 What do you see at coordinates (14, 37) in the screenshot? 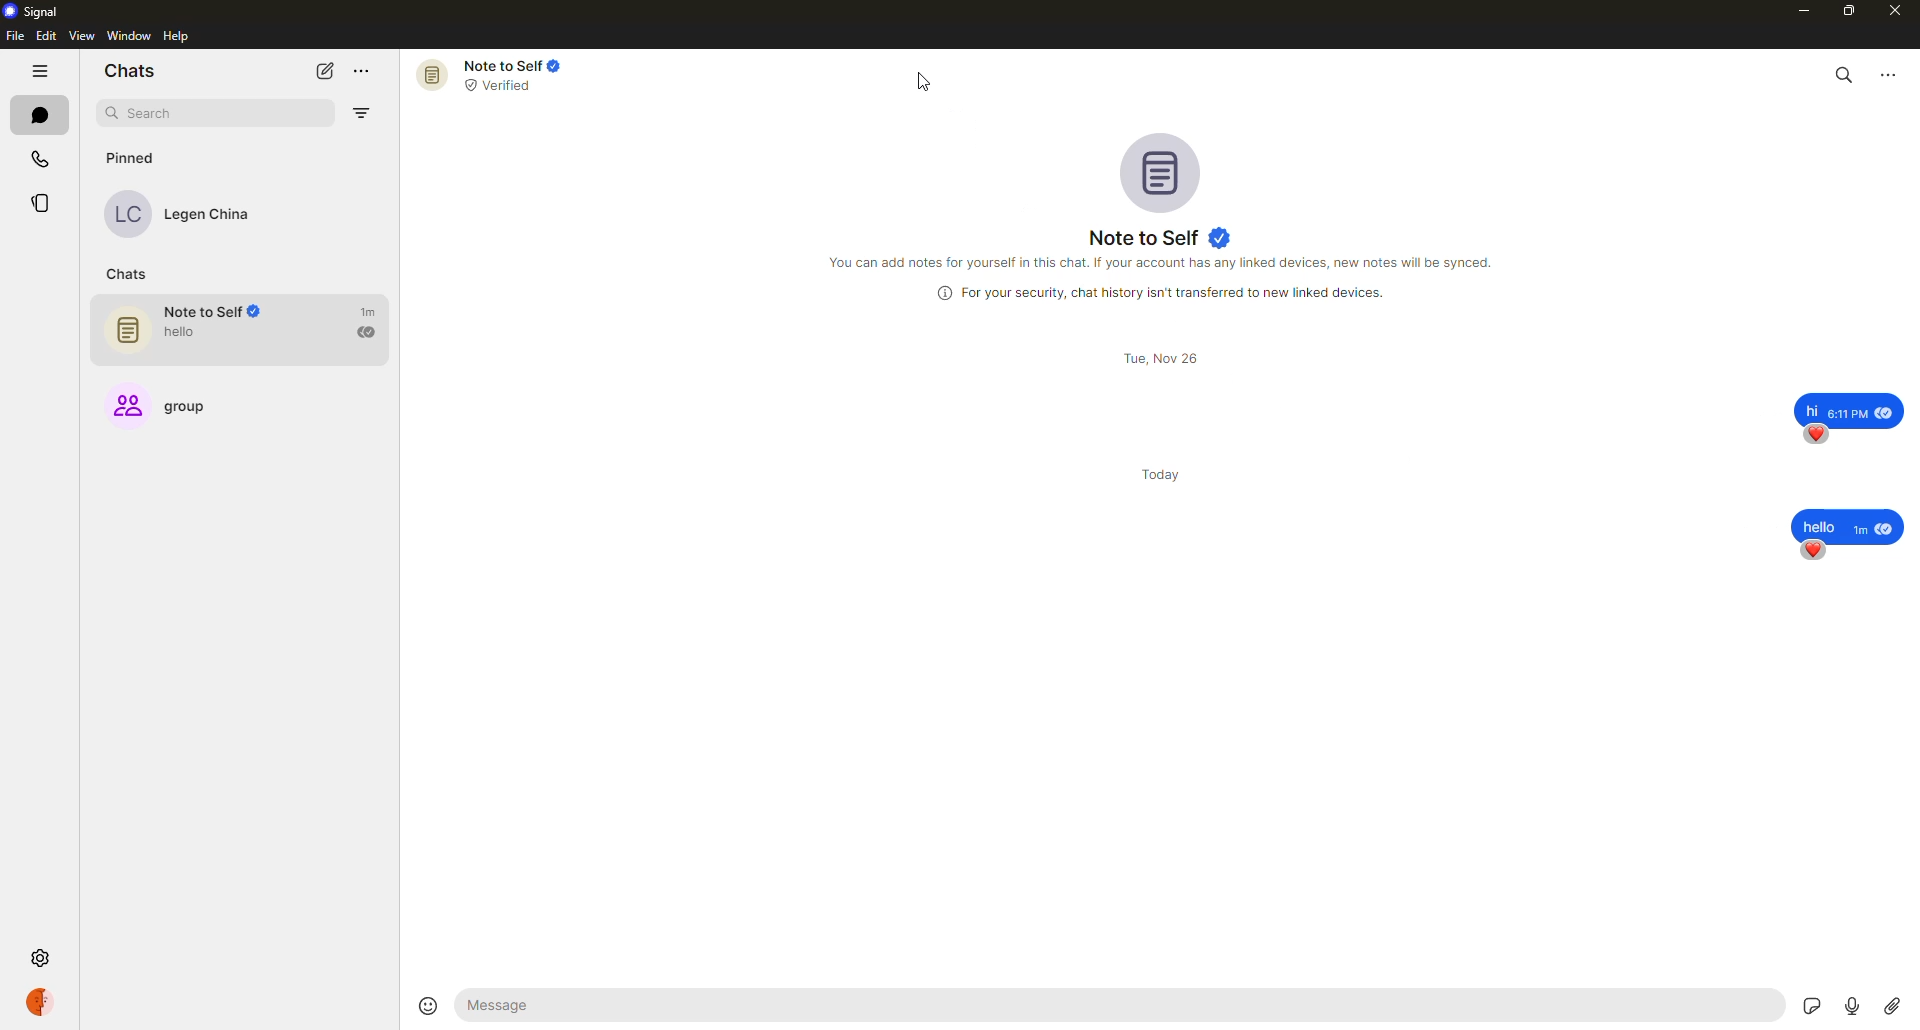
I see `file` at bounding box center [14, 37].